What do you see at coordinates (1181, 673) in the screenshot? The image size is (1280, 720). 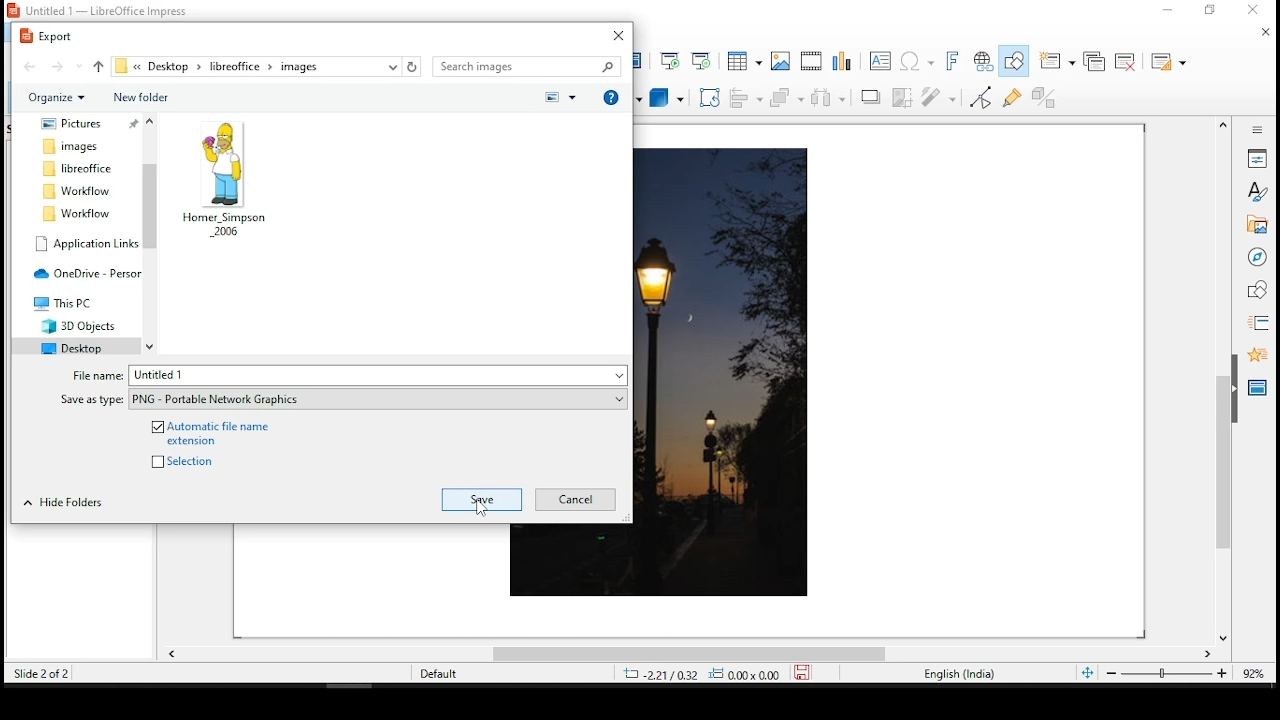 I see `zoom` at bounding box center [1181, 673].